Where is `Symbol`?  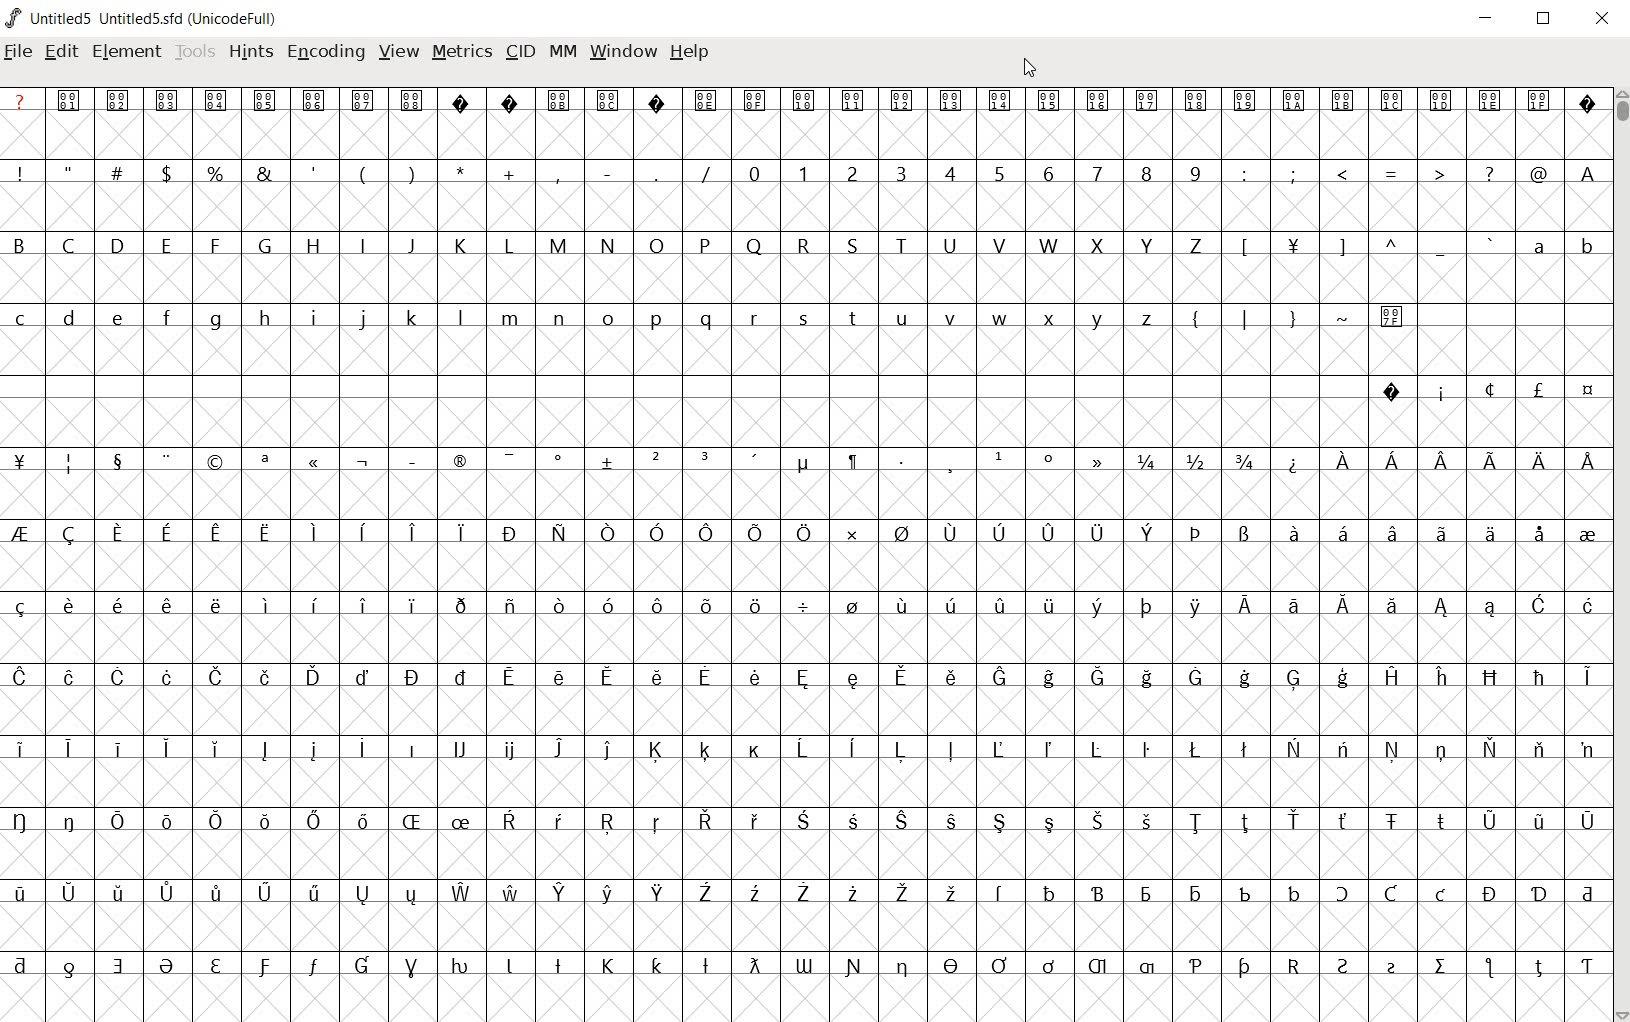 Symbol is located at coordinates (1392, 391).